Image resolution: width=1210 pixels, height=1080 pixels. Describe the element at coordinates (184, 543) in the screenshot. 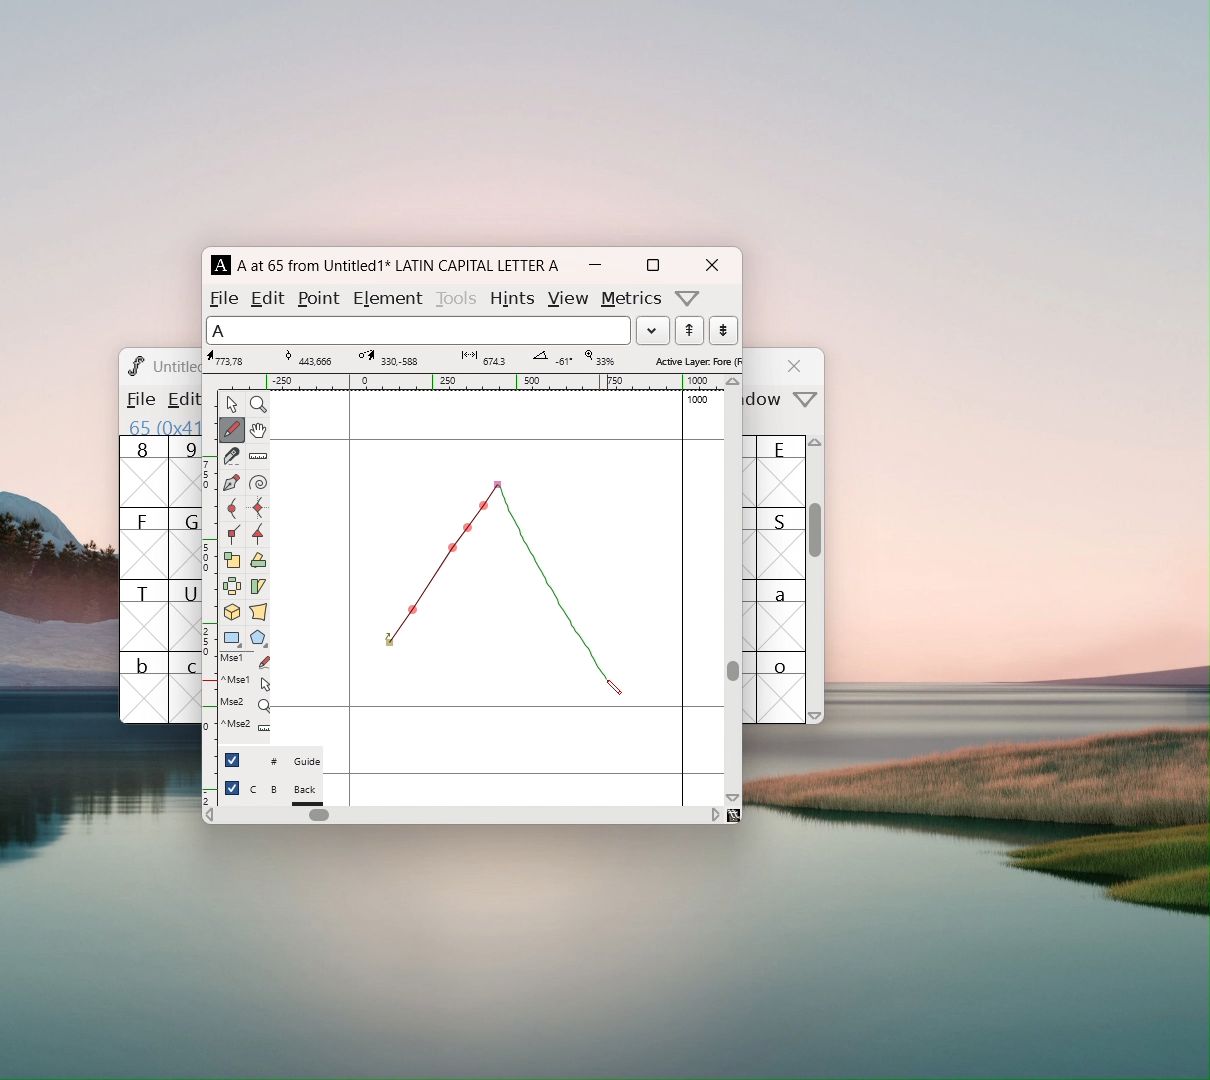

I see `G` at that location.